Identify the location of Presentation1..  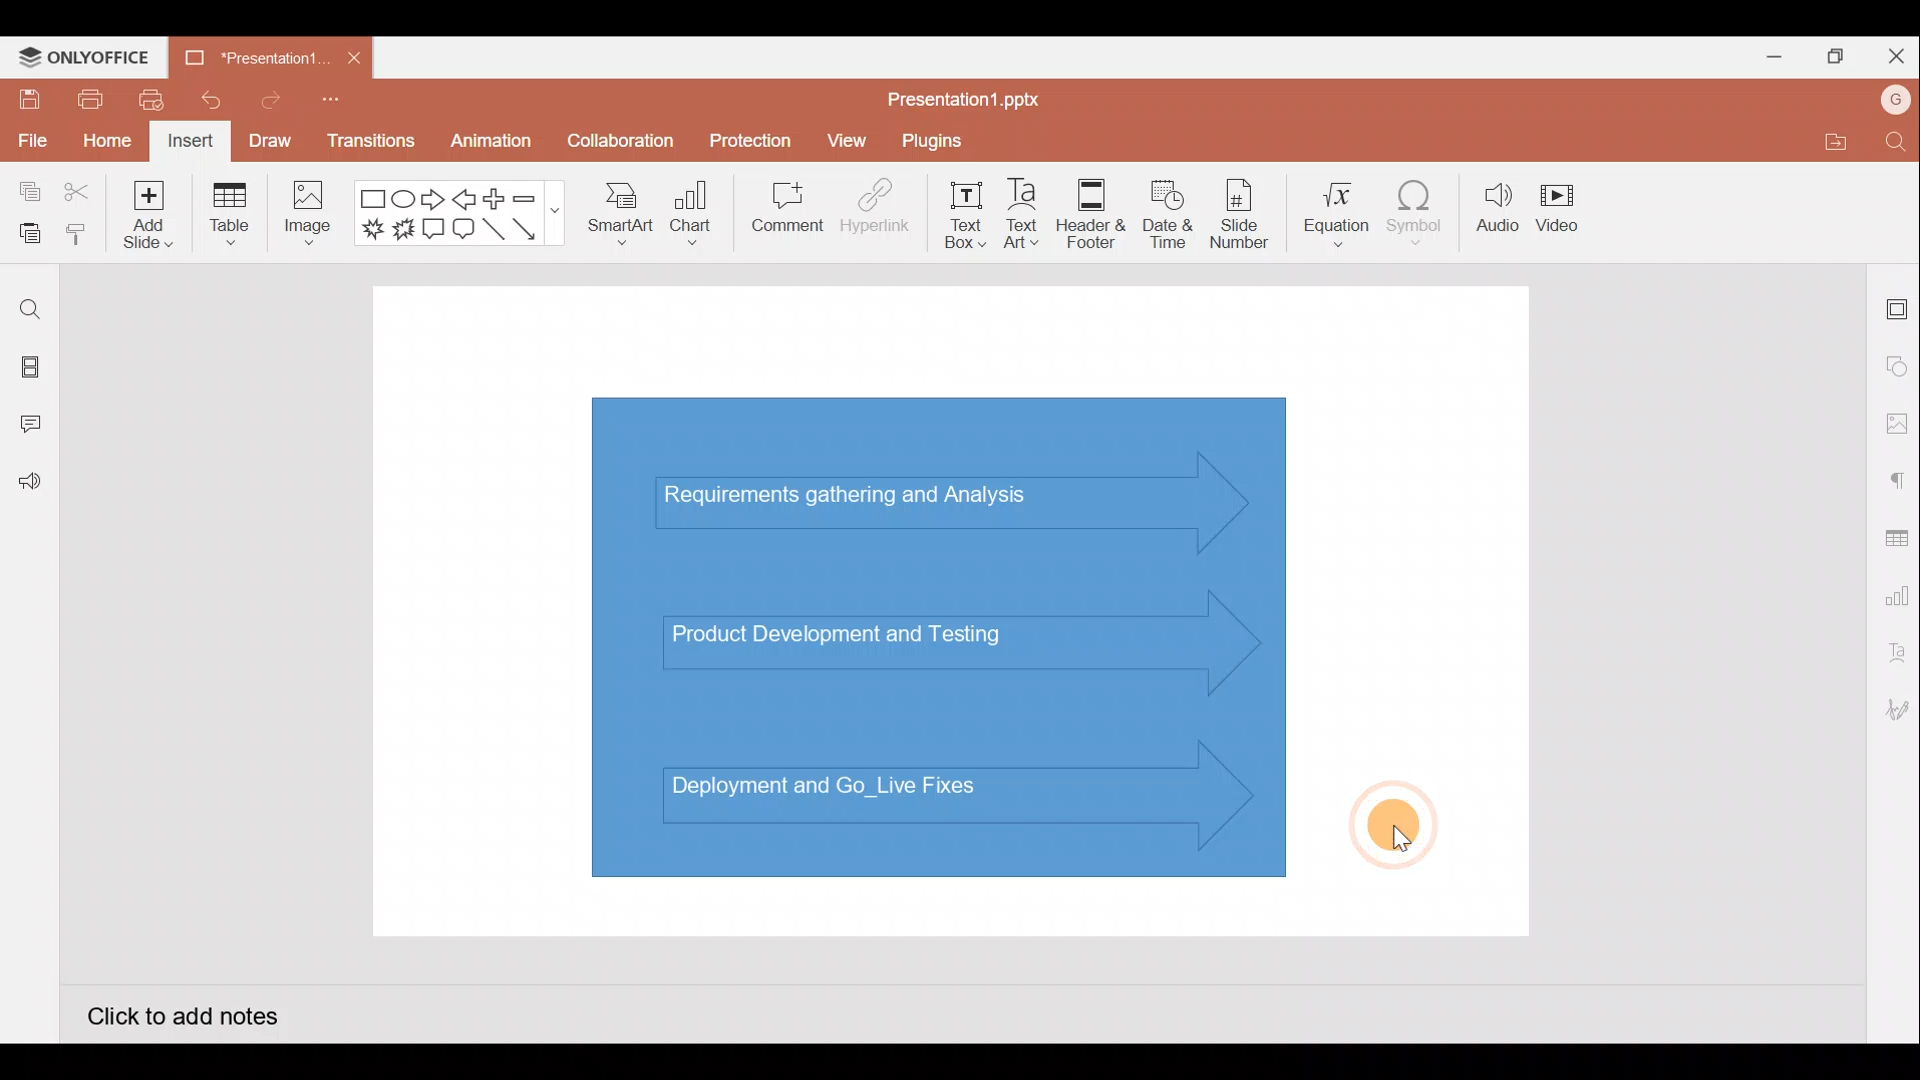
(254, 53).